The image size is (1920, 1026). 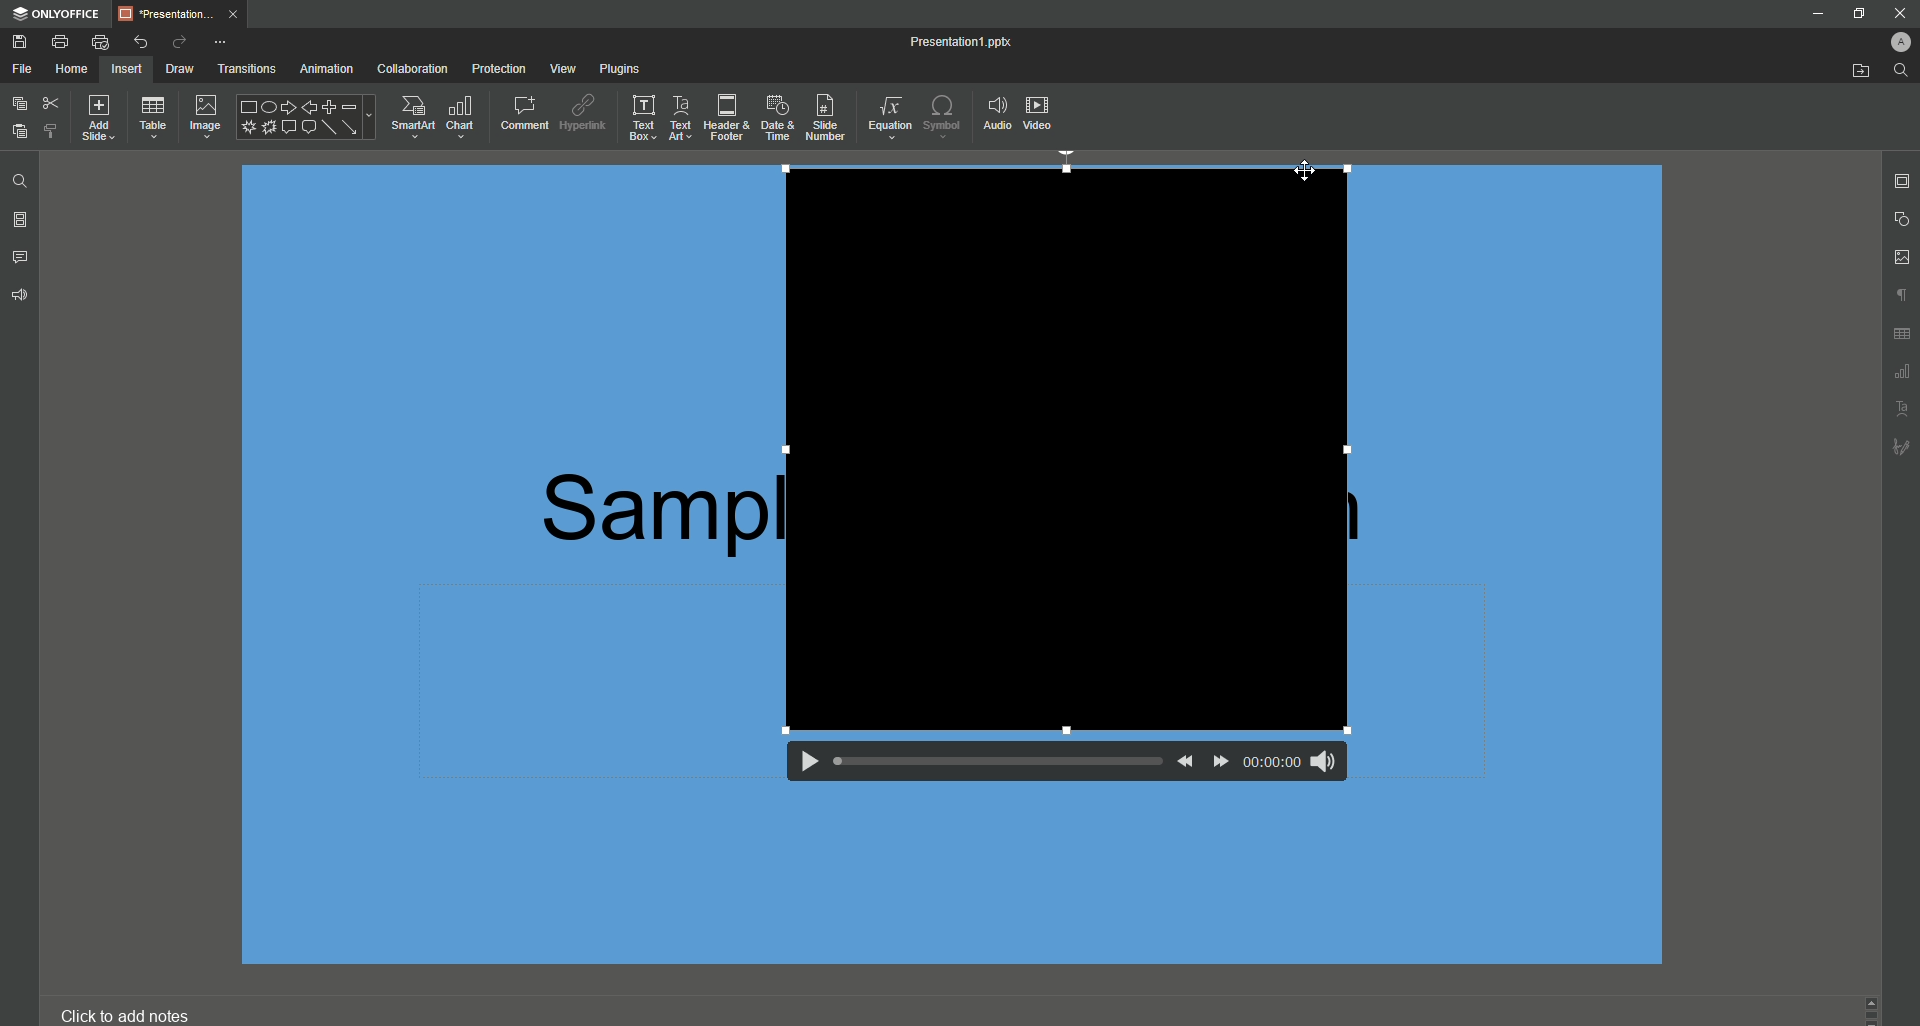 What do you see at coordinates (134, 1015) in the screenshot?
I see `Click to add notes` at bounding box center [134, 1015].